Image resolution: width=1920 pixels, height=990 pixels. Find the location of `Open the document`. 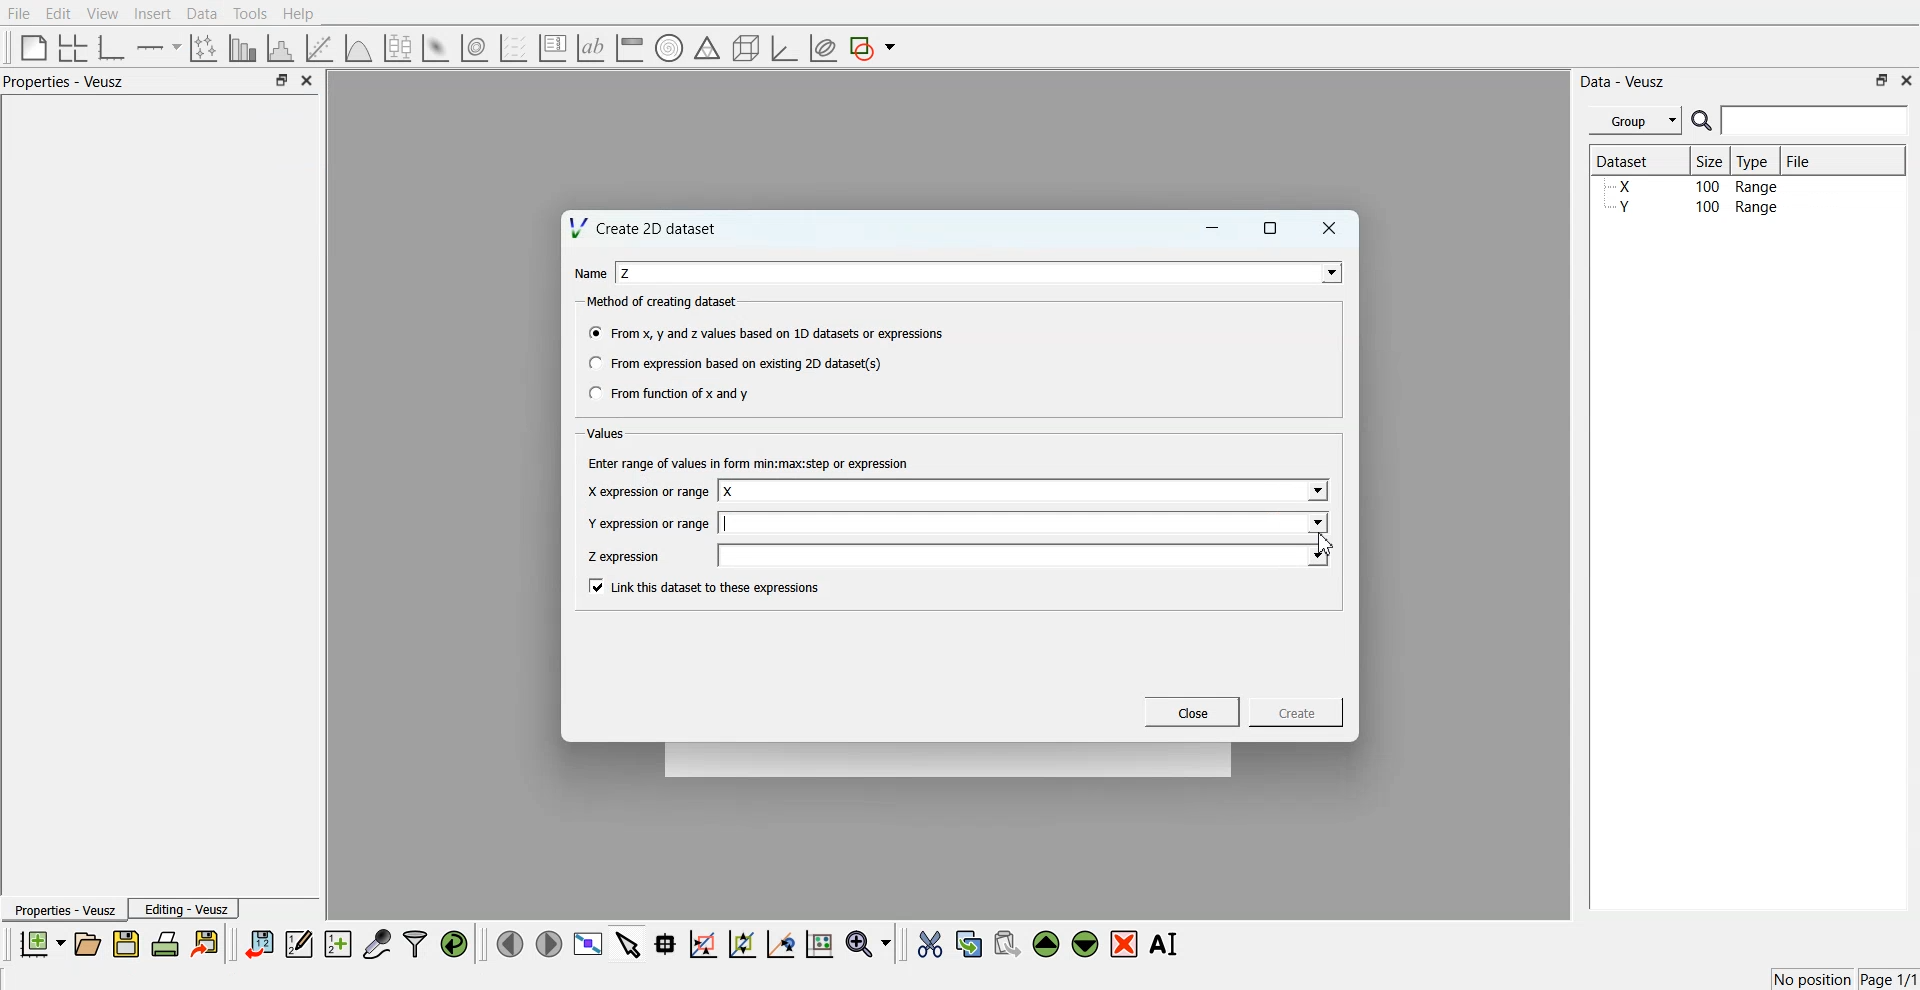

Open the document is located at coordinates (86, 944).